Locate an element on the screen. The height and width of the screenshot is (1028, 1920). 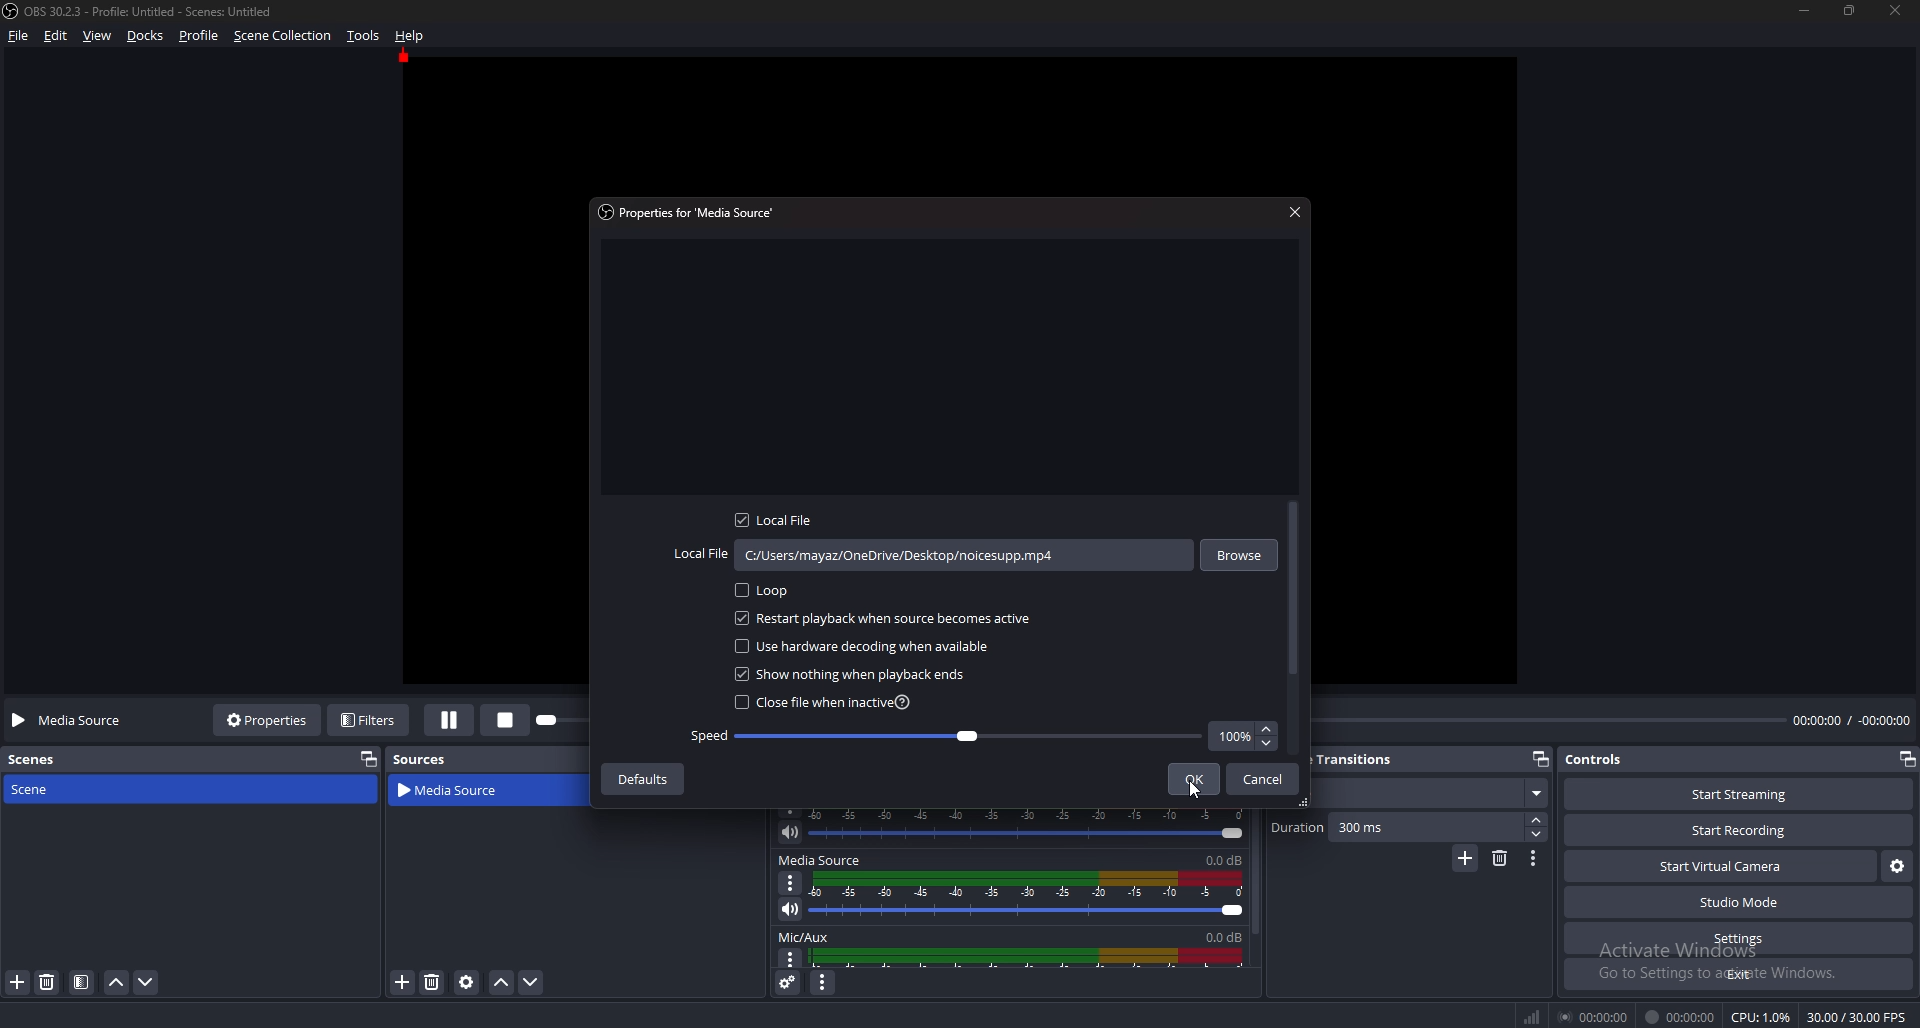
CPU: 1.0% is located at coordinates (1760, 1017).